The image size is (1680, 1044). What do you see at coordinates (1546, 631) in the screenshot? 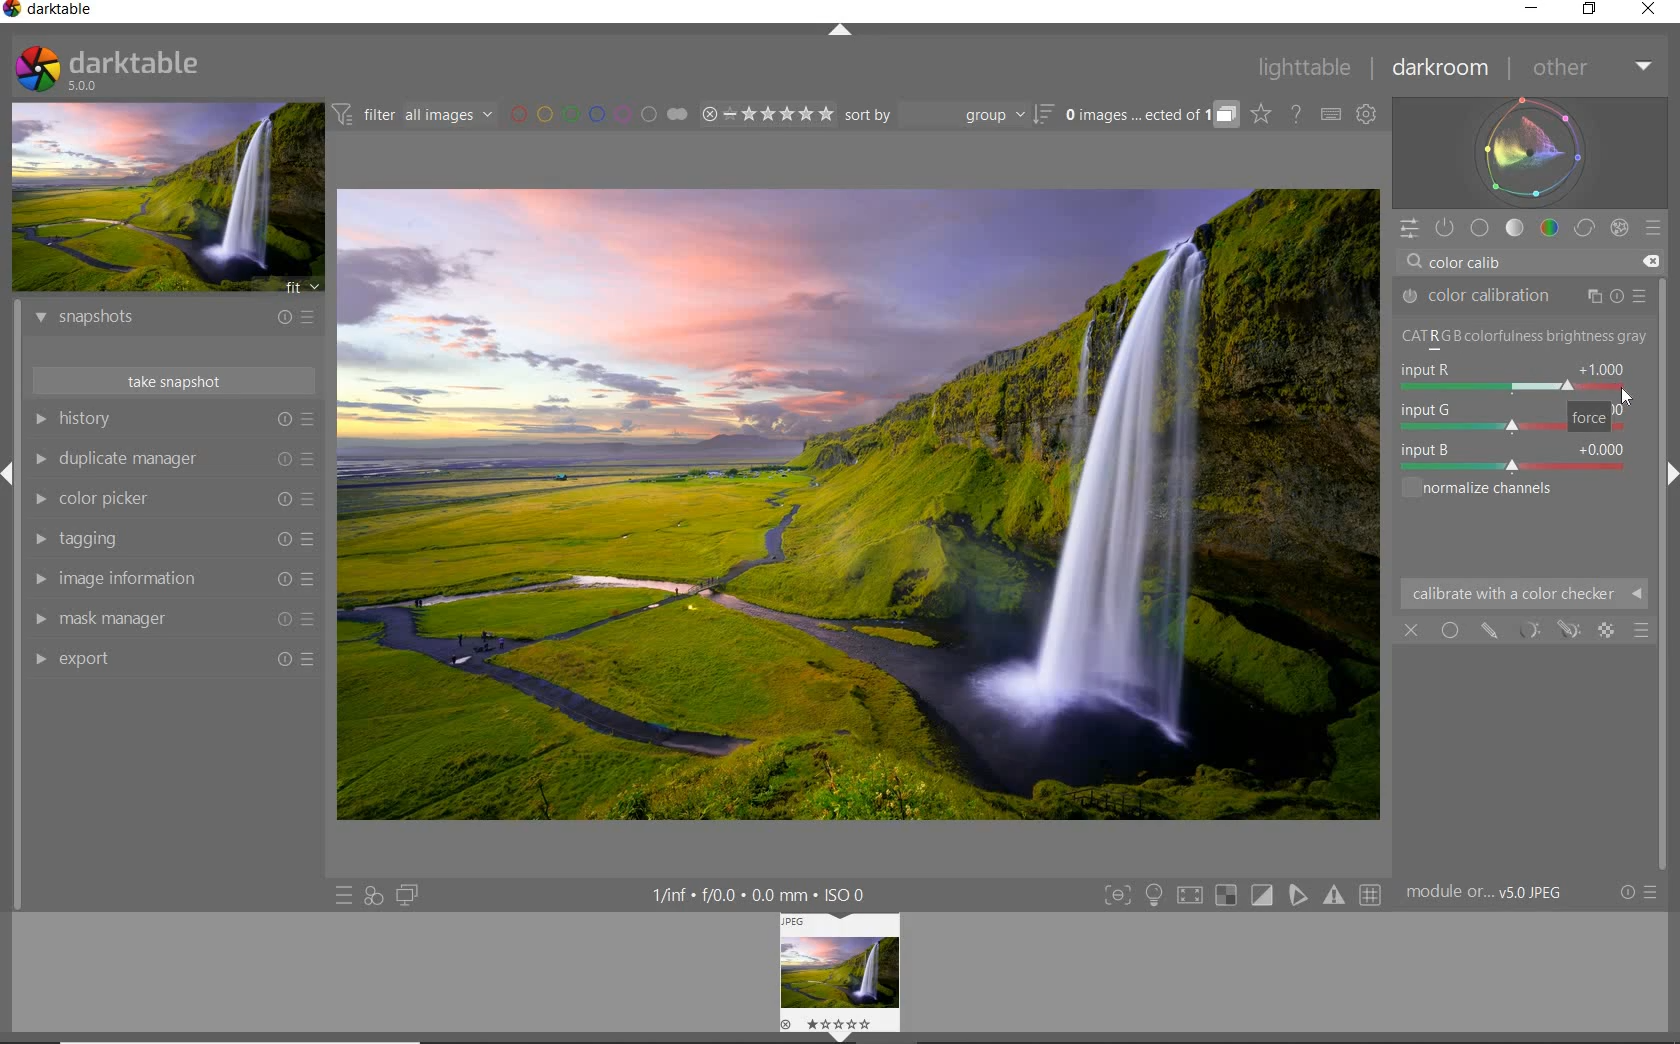
I see `MASK OPTIONS` at bounding box center [1546, 631].